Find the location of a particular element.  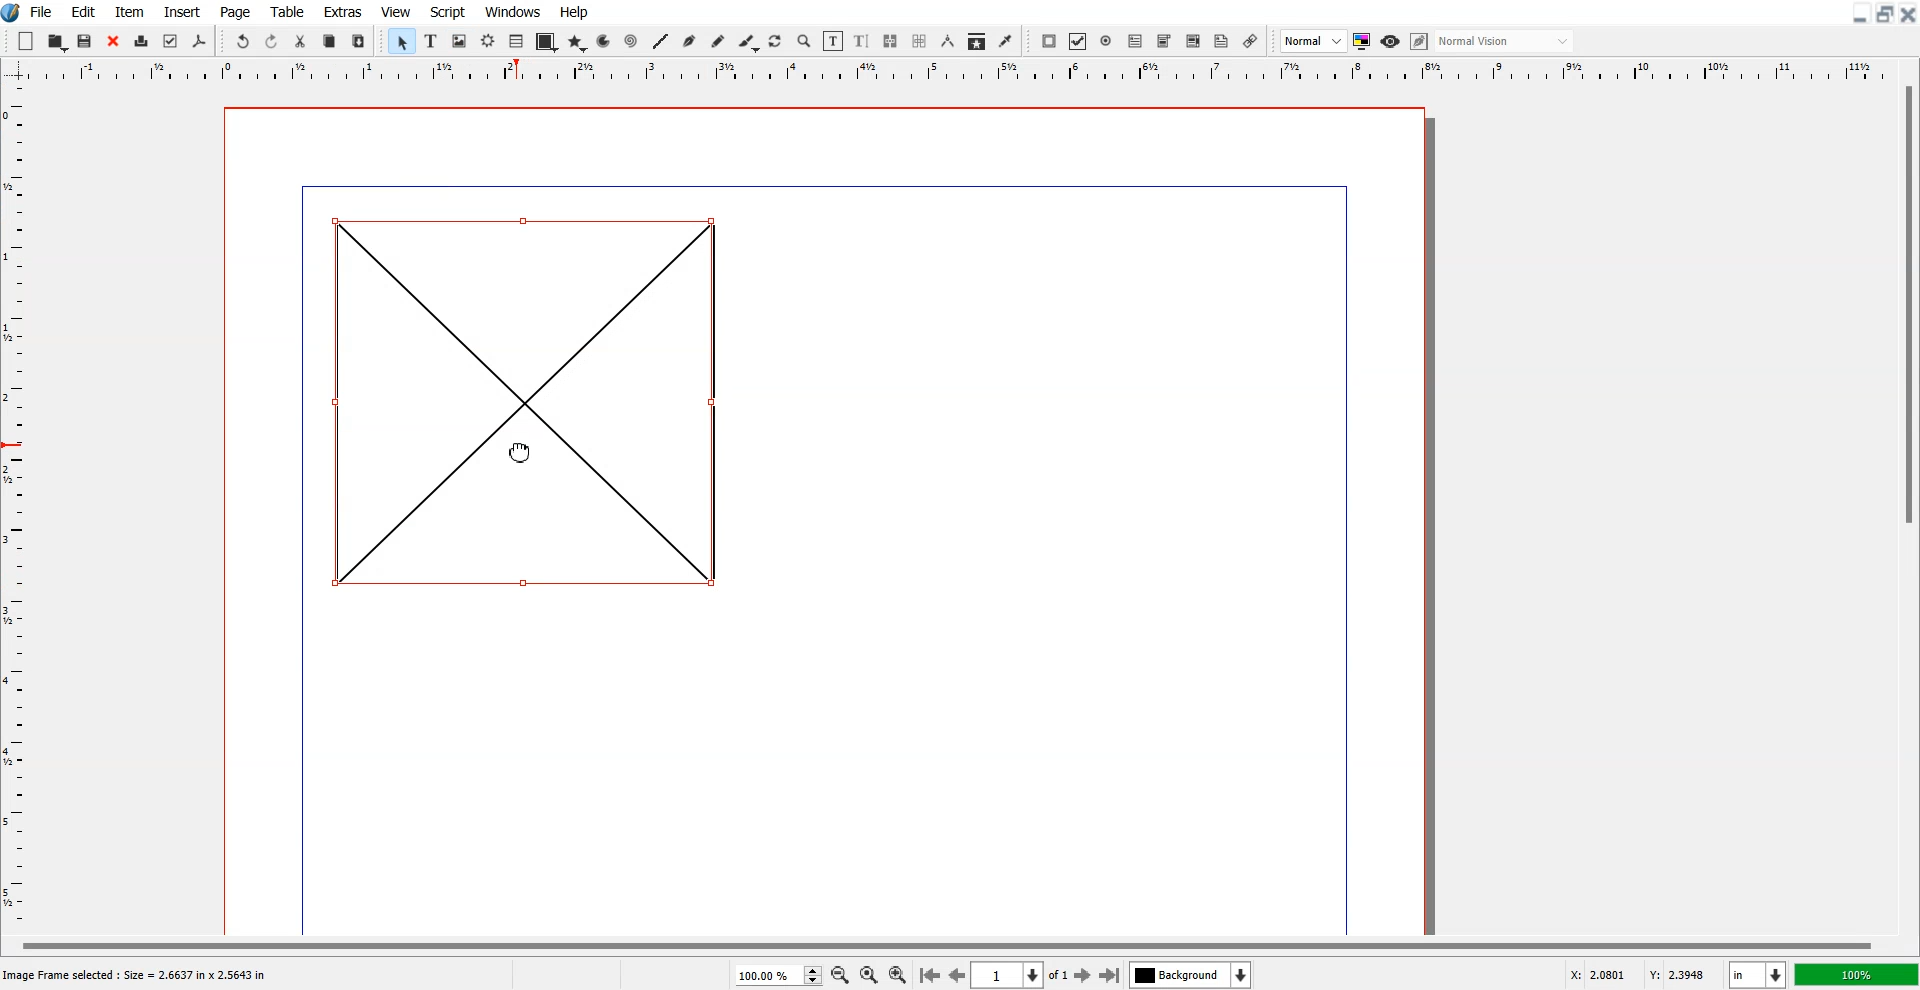

Text Annotation is located at coordinates (1222, 42).